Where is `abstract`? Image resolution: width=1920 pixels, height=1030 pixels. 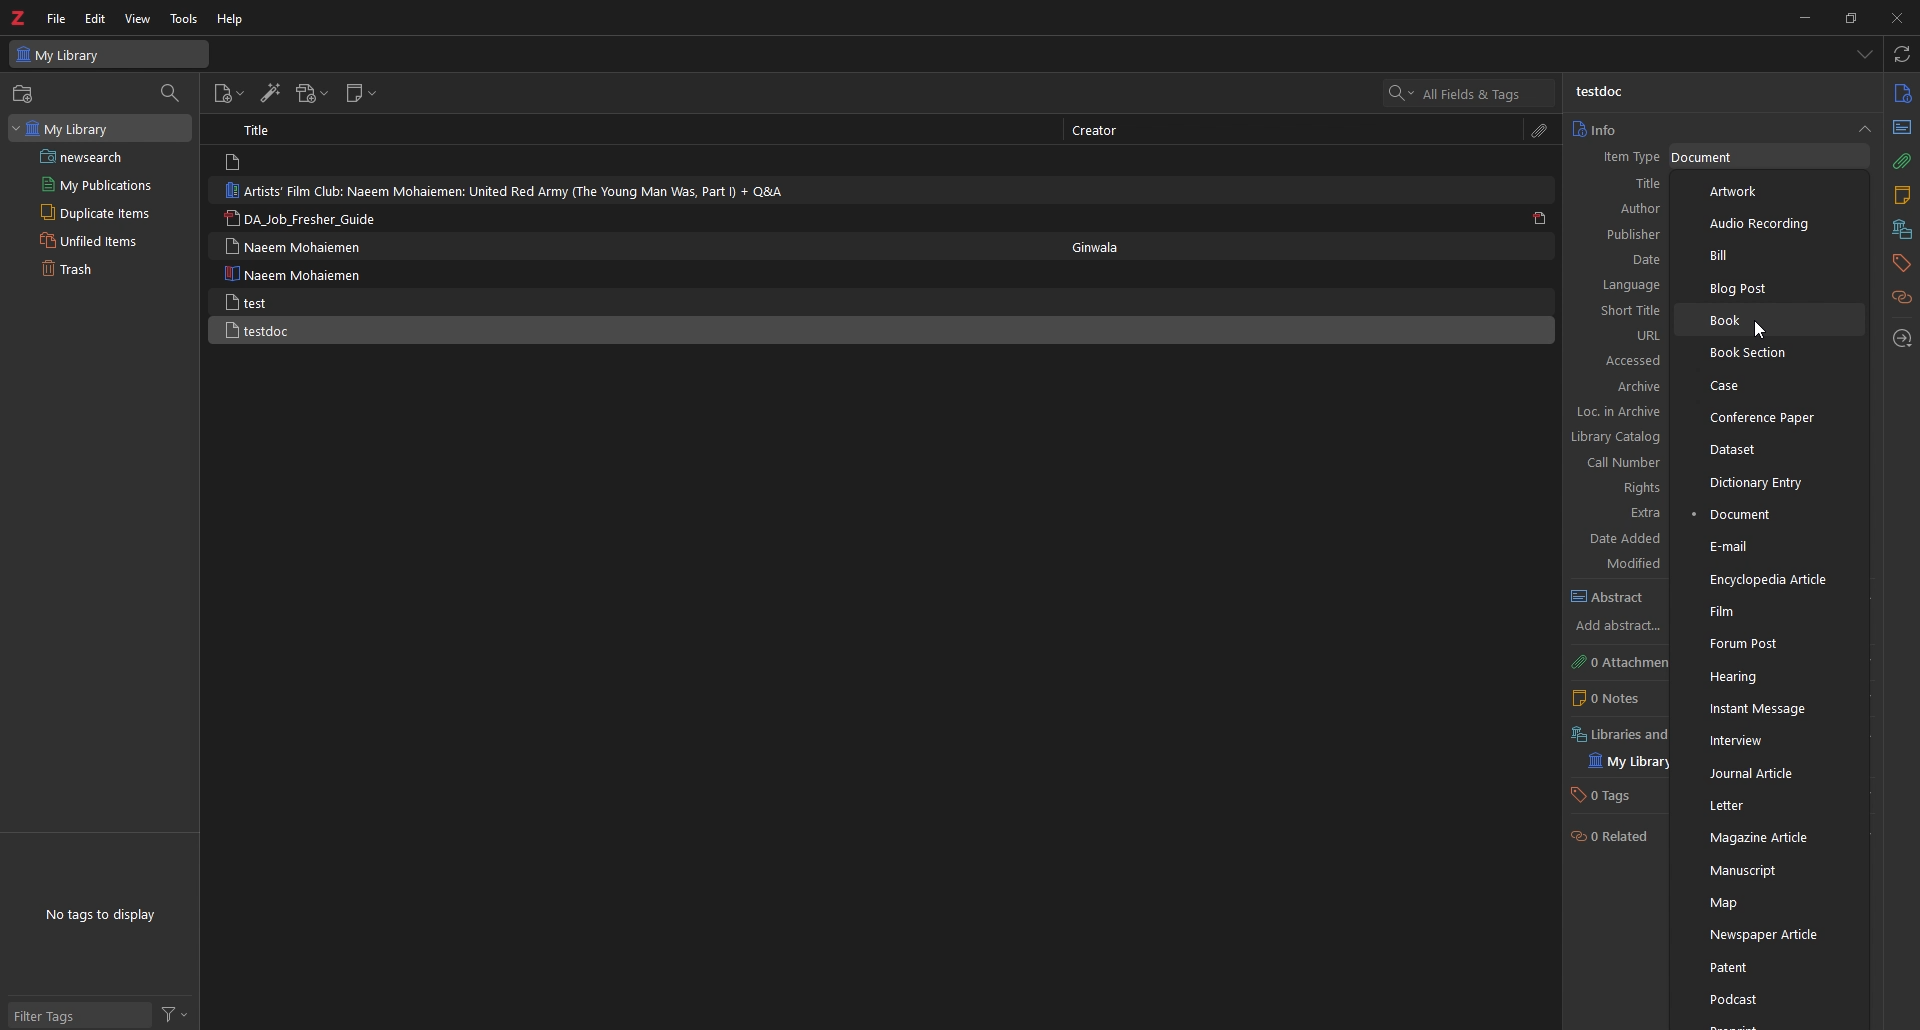 abstract is located at coordinates (1901, 129).